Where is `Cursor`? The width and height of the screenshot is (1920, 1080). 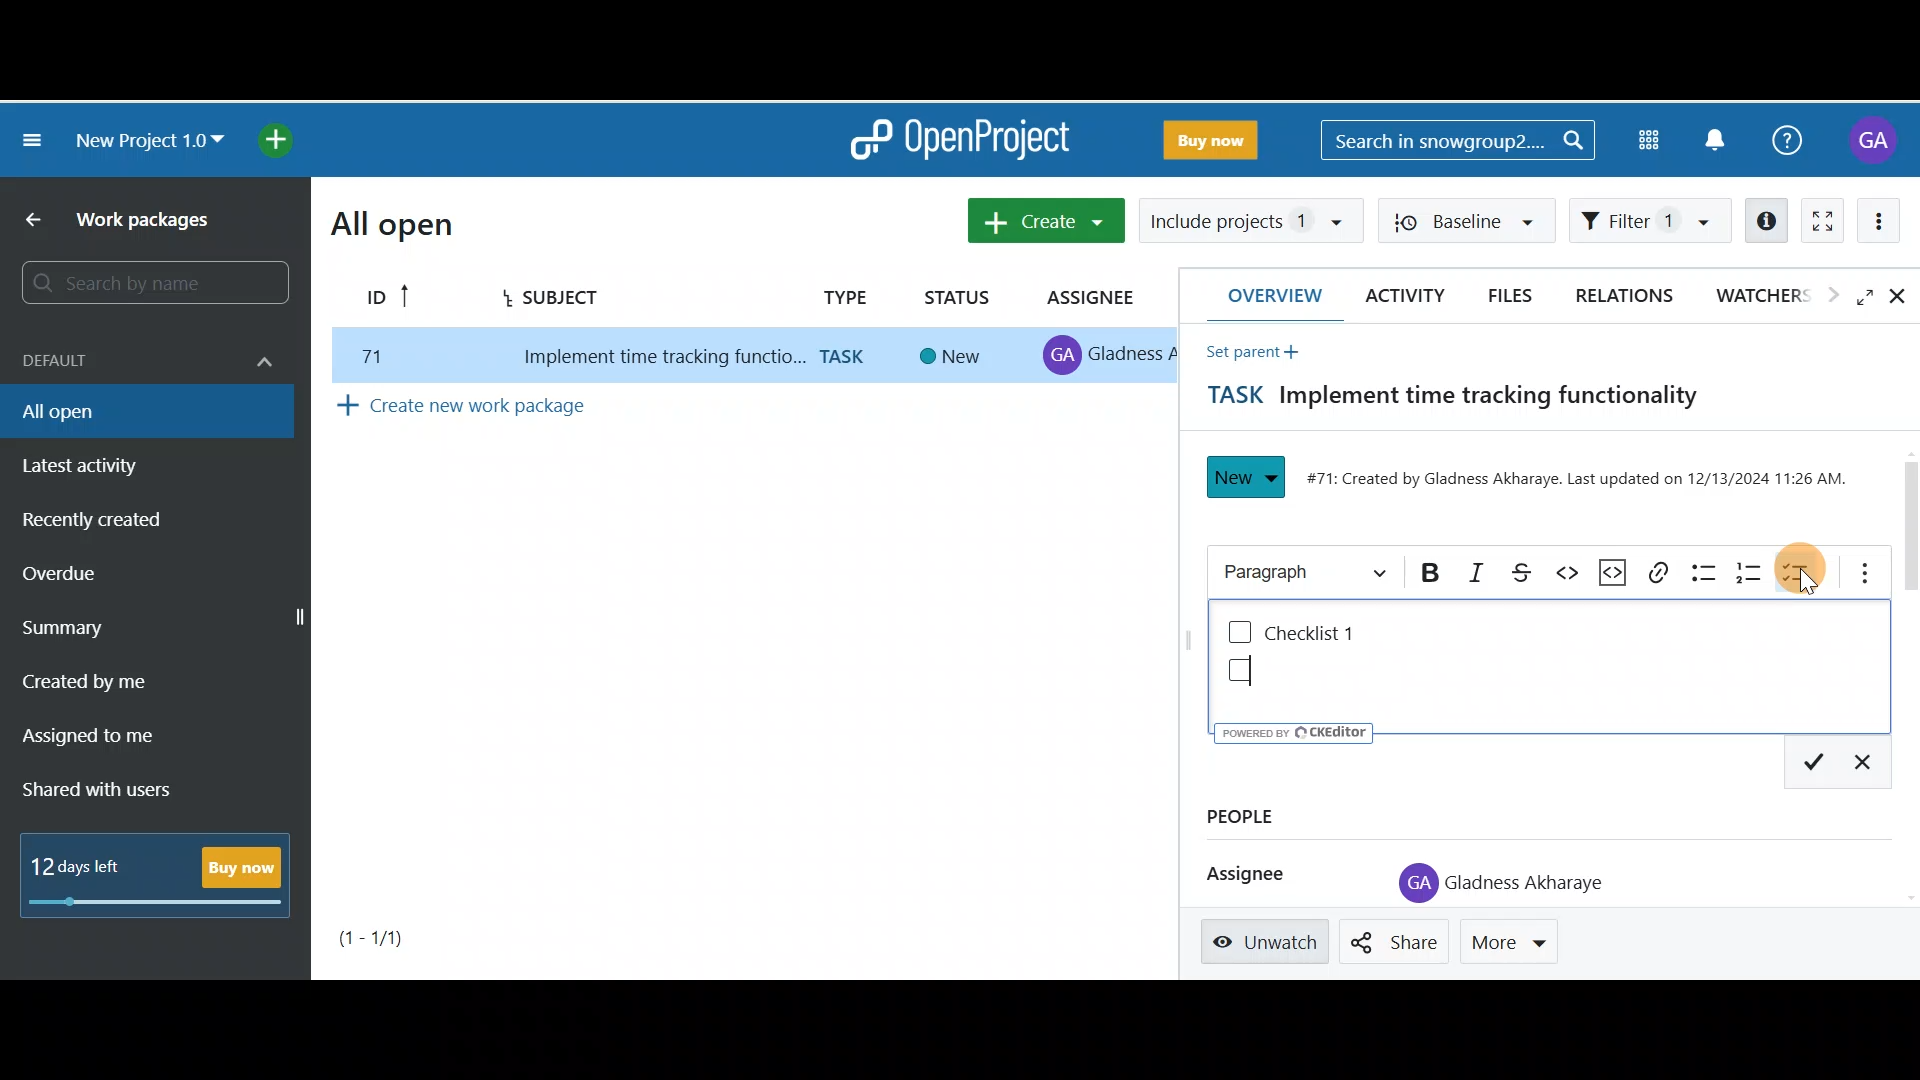 Cursor is located at coordinates (1261, 670).